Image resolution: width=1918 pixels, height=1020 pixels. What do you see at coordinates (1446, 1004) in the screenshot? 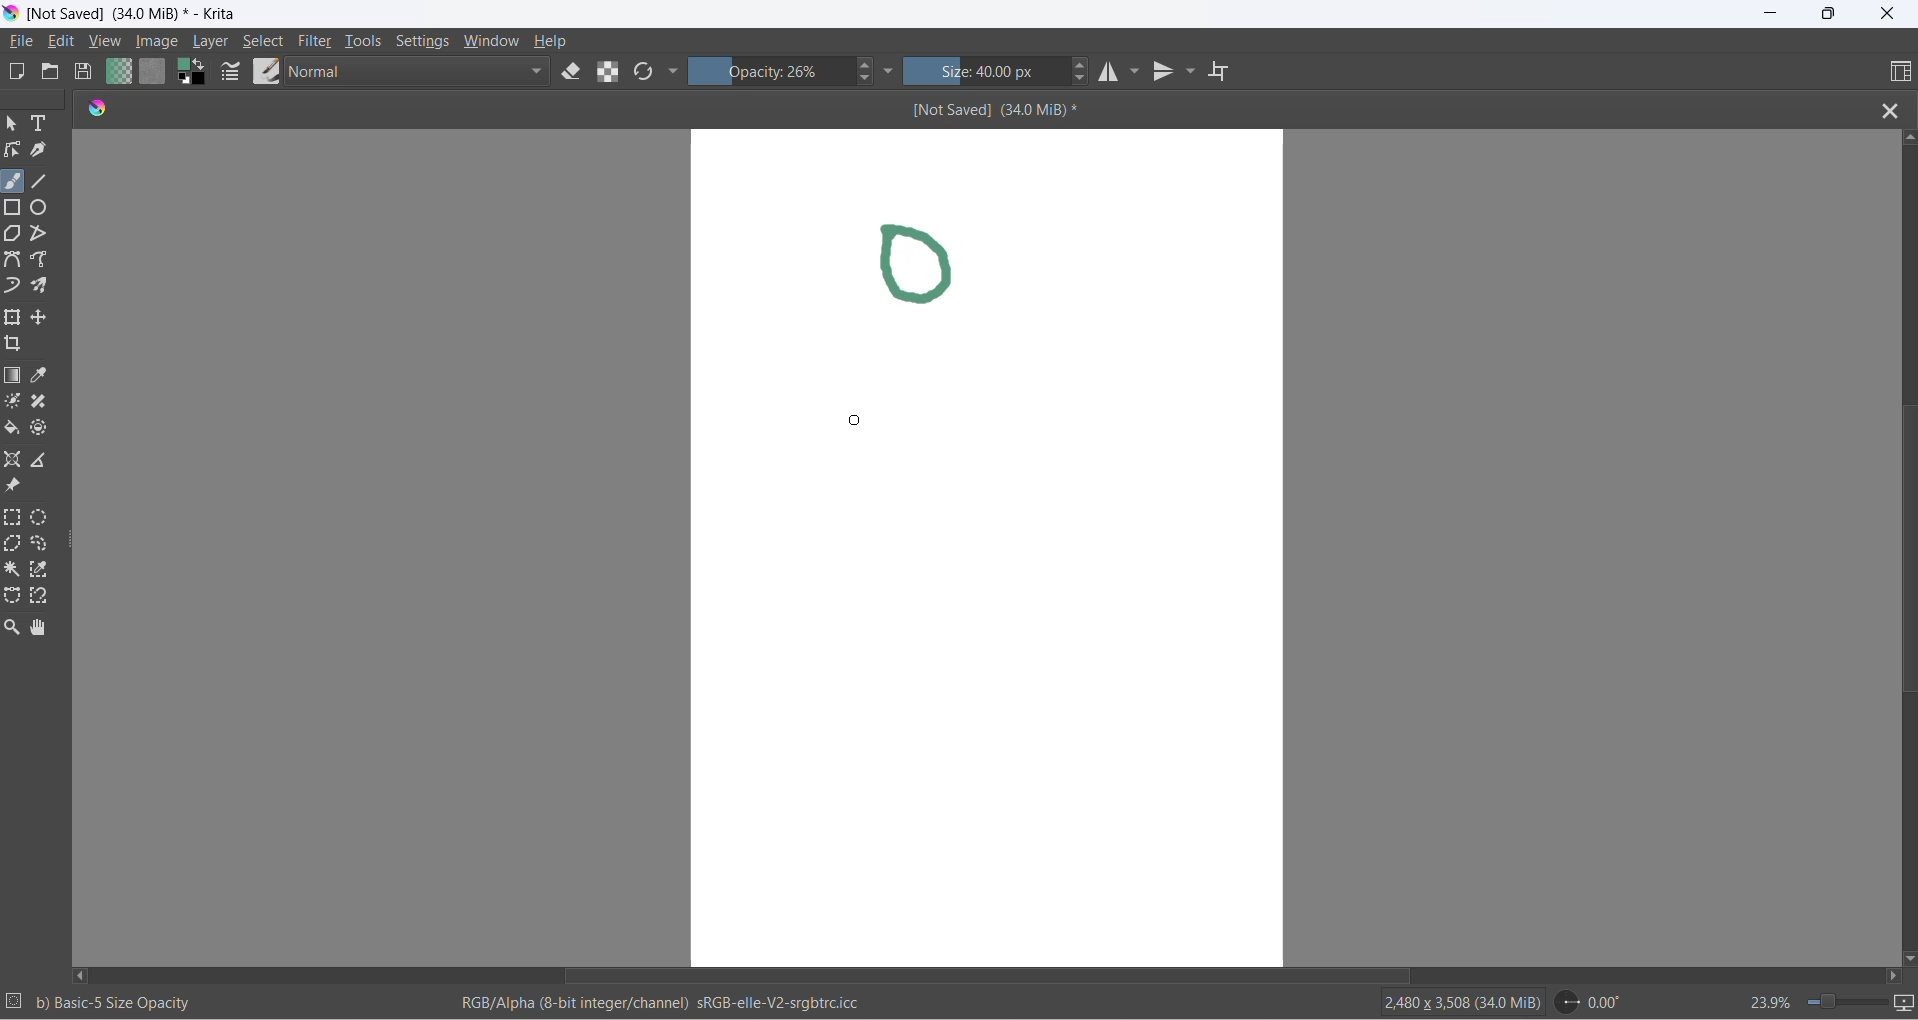
I see `2480 x 3508 (34.0 MiB)` at bounding box center [1446, 1004].